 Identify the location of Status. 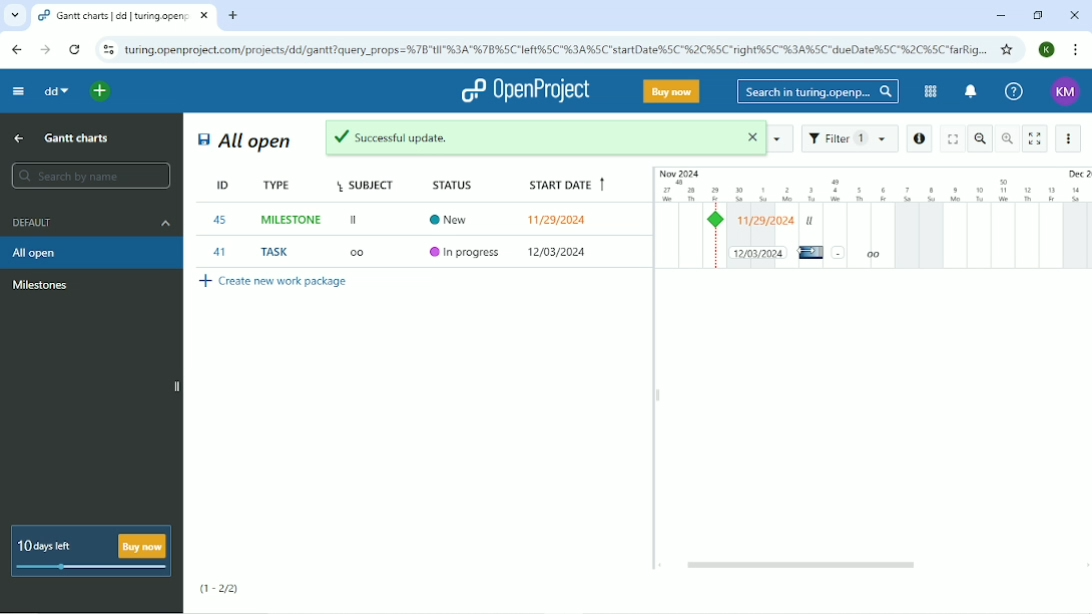
(459, 183).